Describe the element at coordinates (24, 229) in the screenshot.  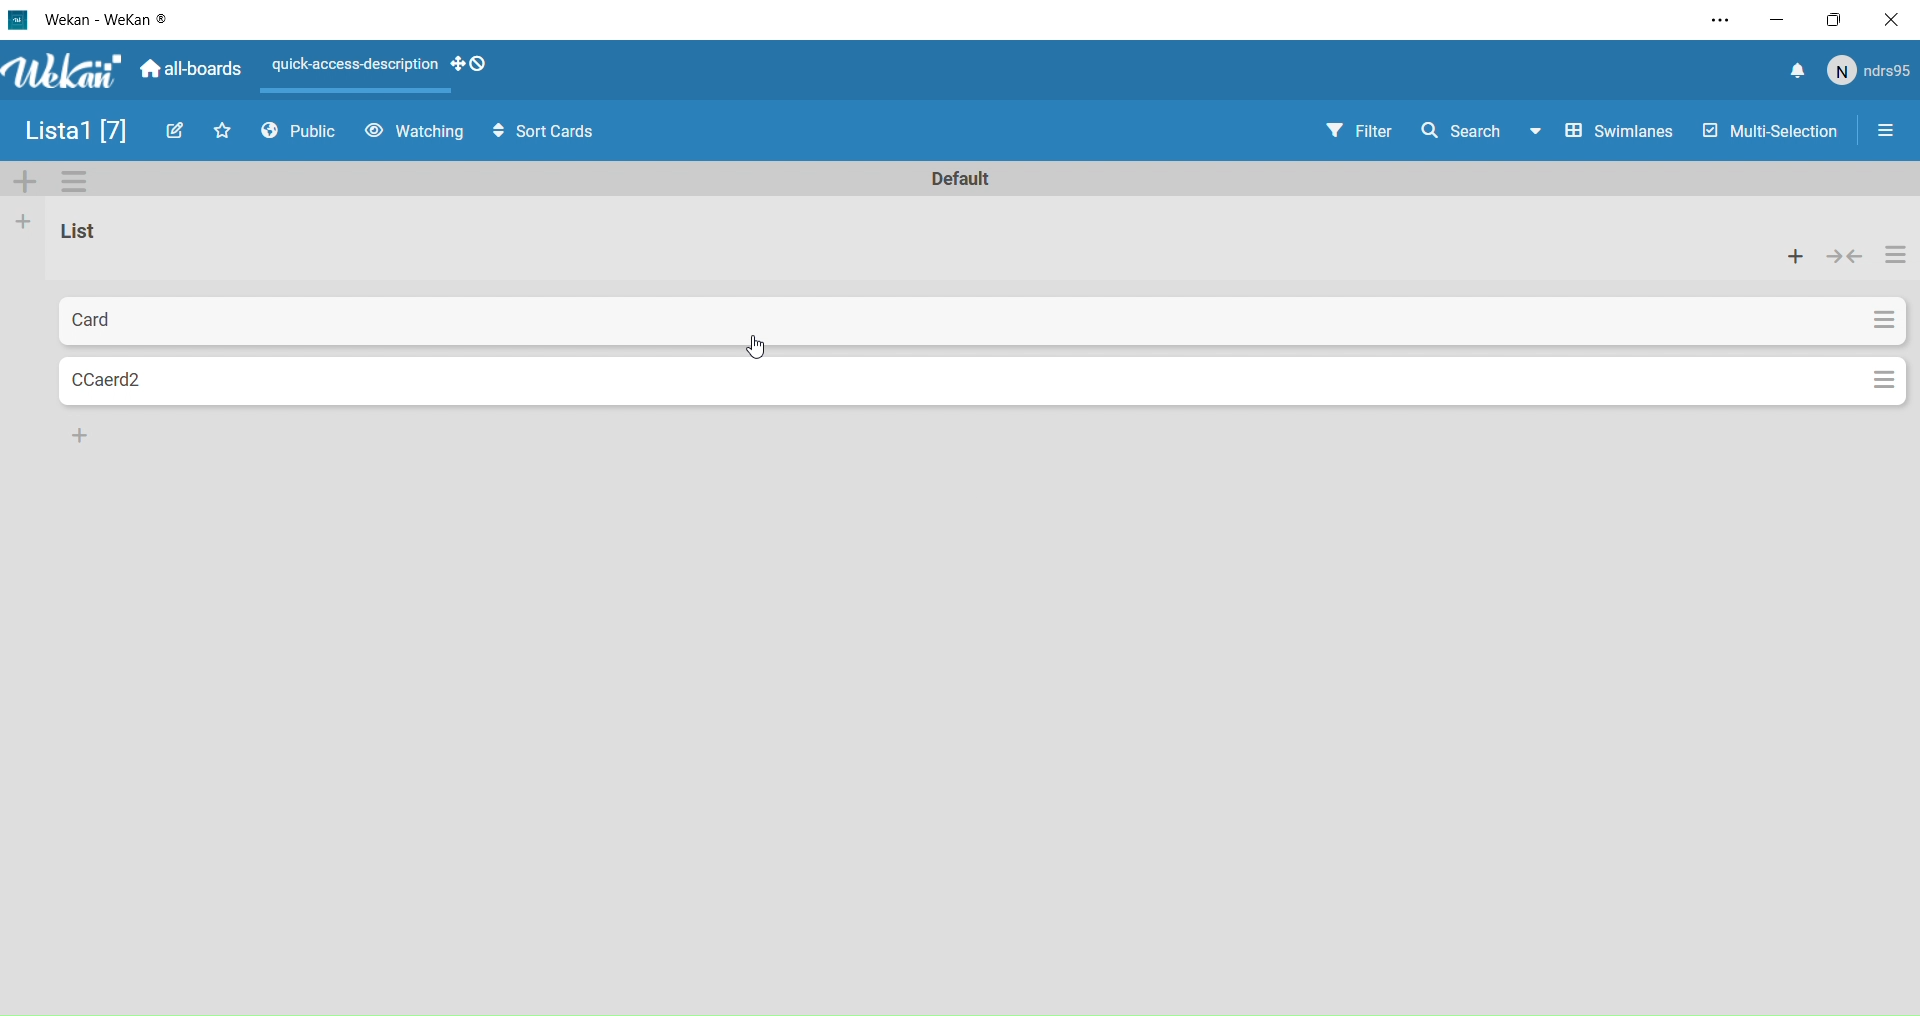
I see `Add` at that location.